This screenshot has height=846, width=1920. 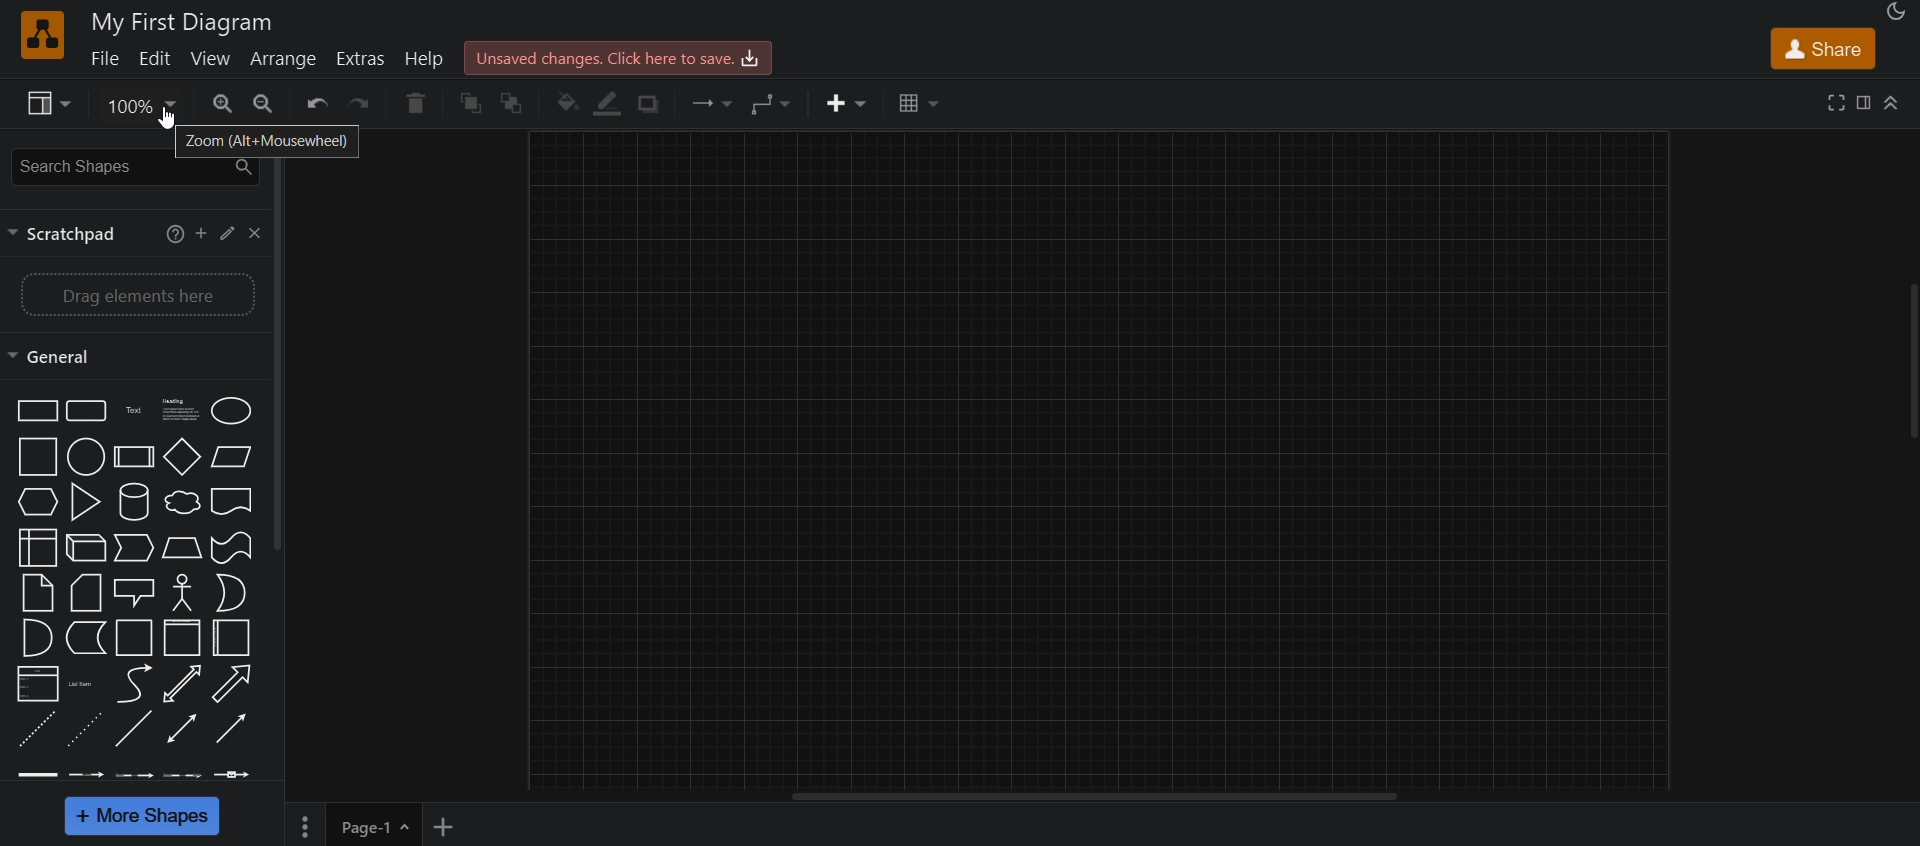 What do you see at coordinates (320, 105) in the screenshot?
I see `undo` at bounding box center [320, 105].